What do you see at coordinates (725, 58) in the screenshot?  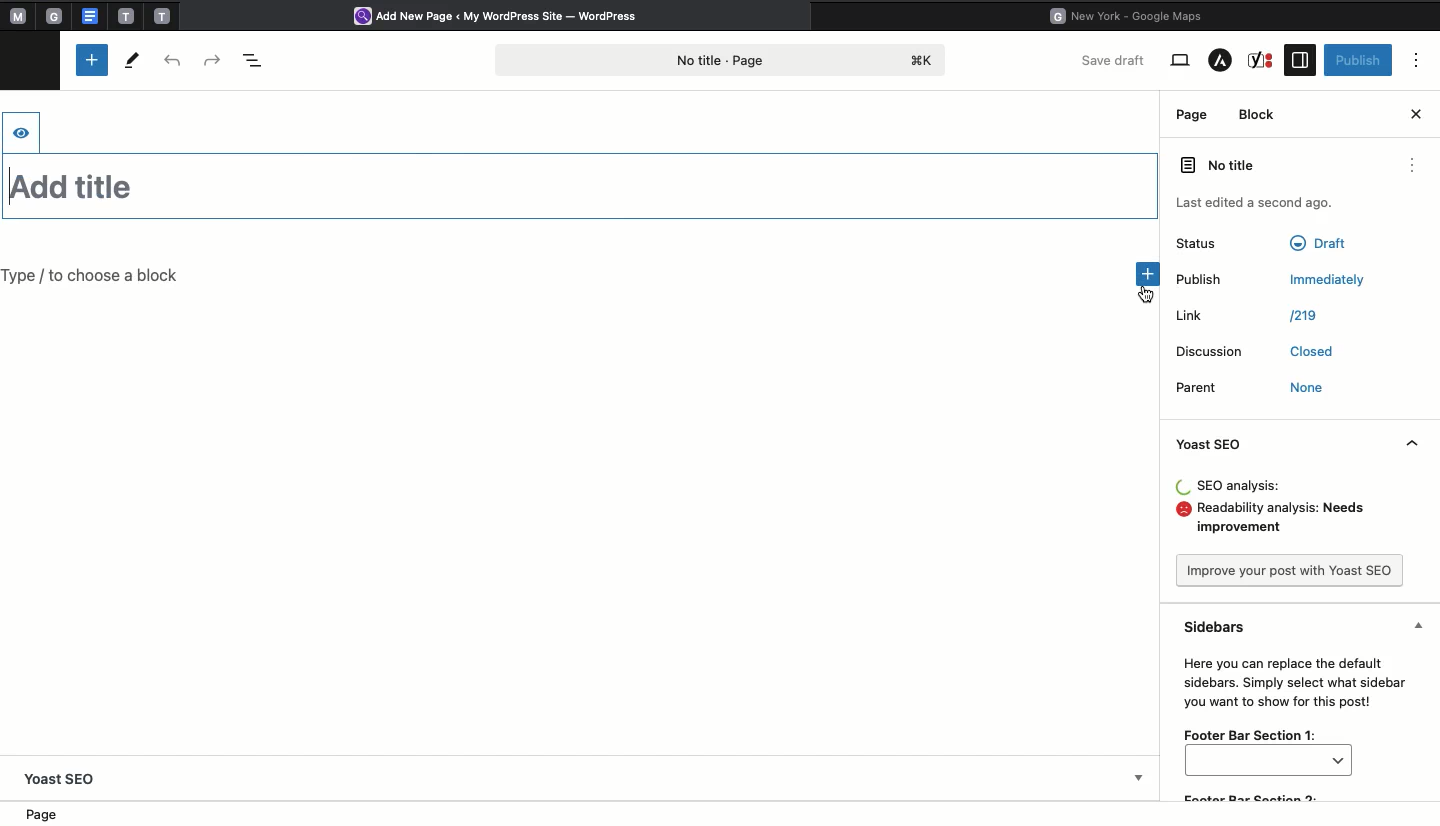 I see `Page` at bounding box center [725, 58].